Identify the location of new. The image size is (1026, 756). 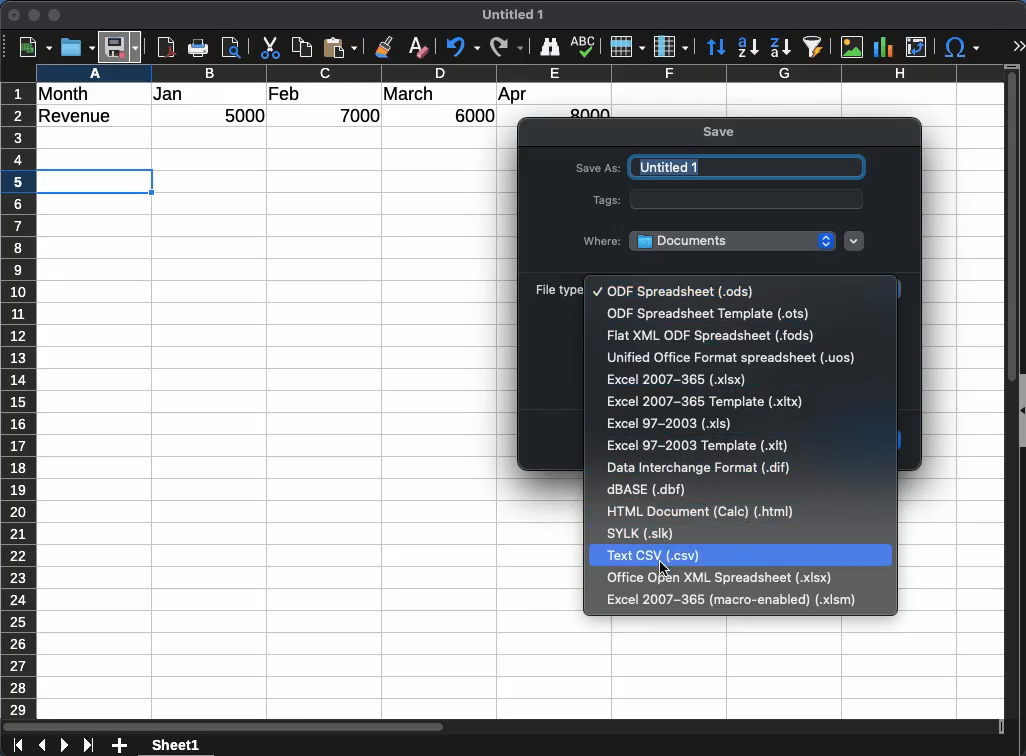
(33, 47).